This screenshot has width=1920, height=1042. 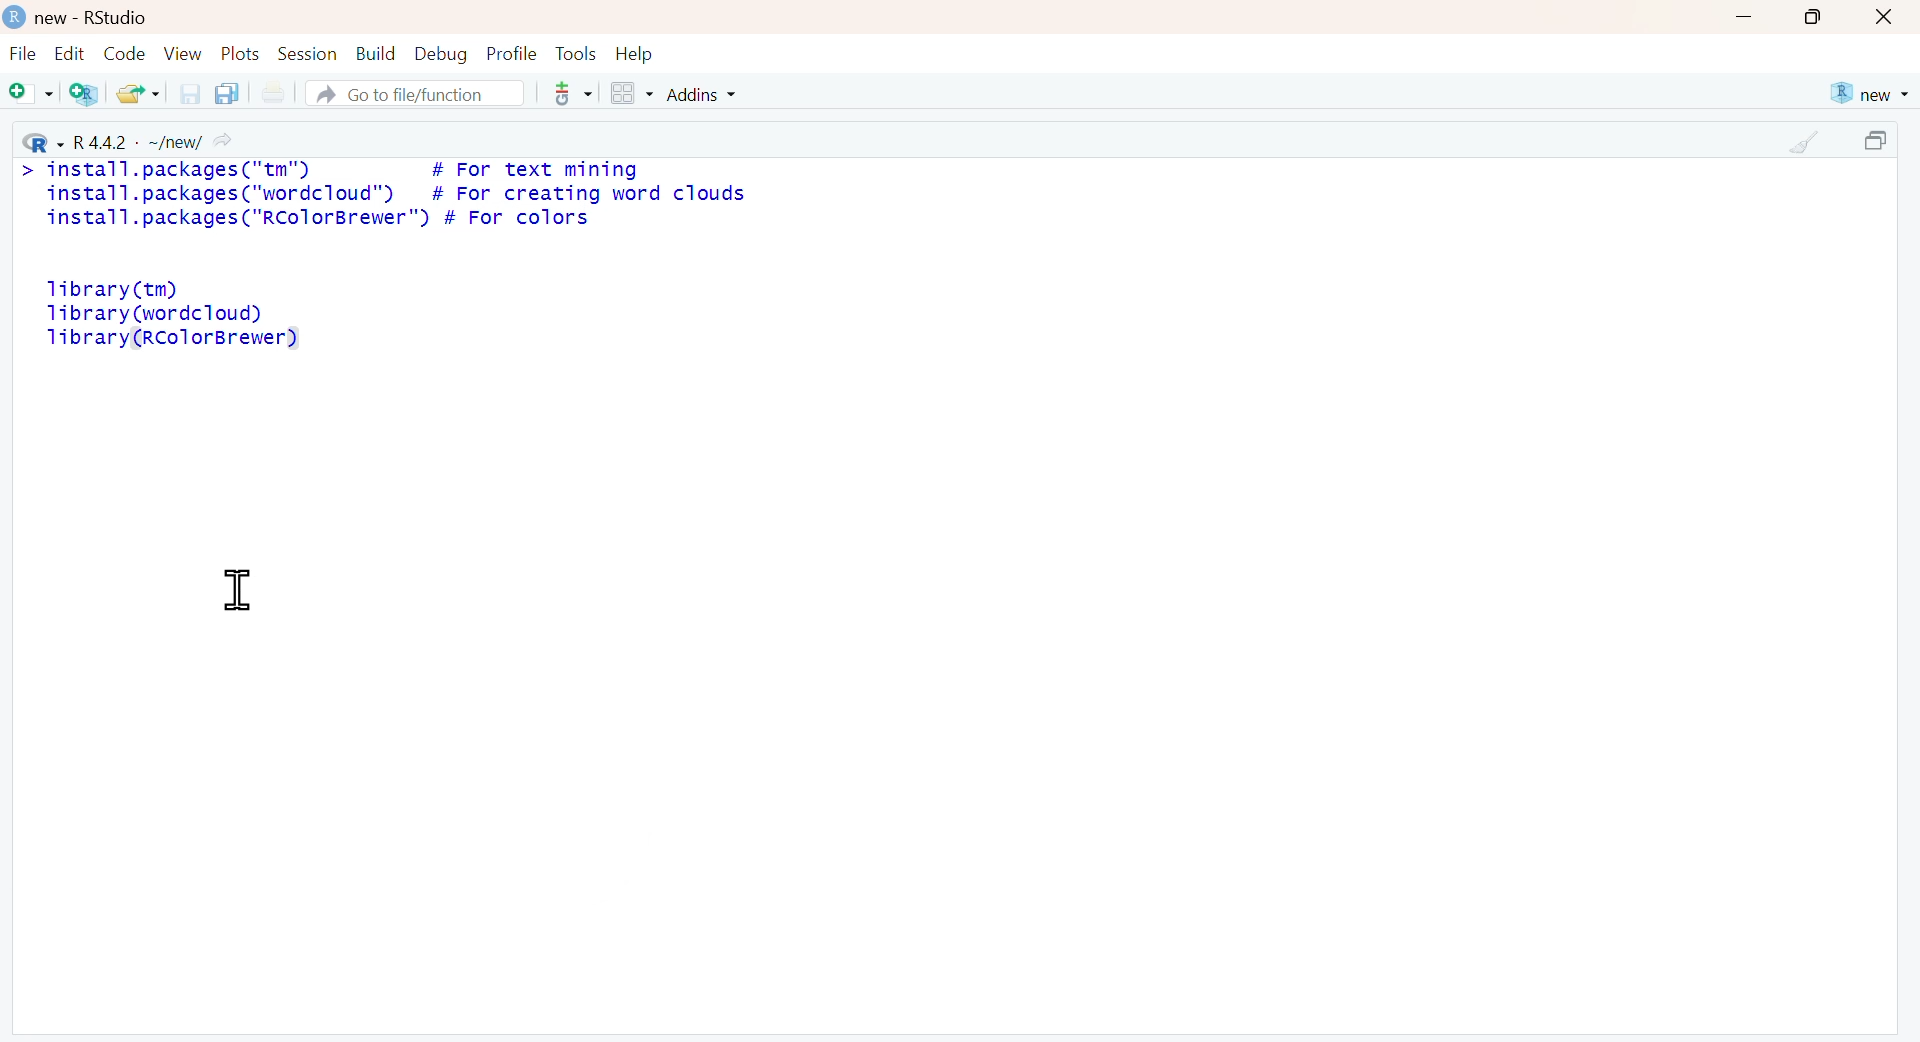 What do you see at coordinates (1867, 93) in the screenshot?
I see `new` at bounding box center [1867, 93].